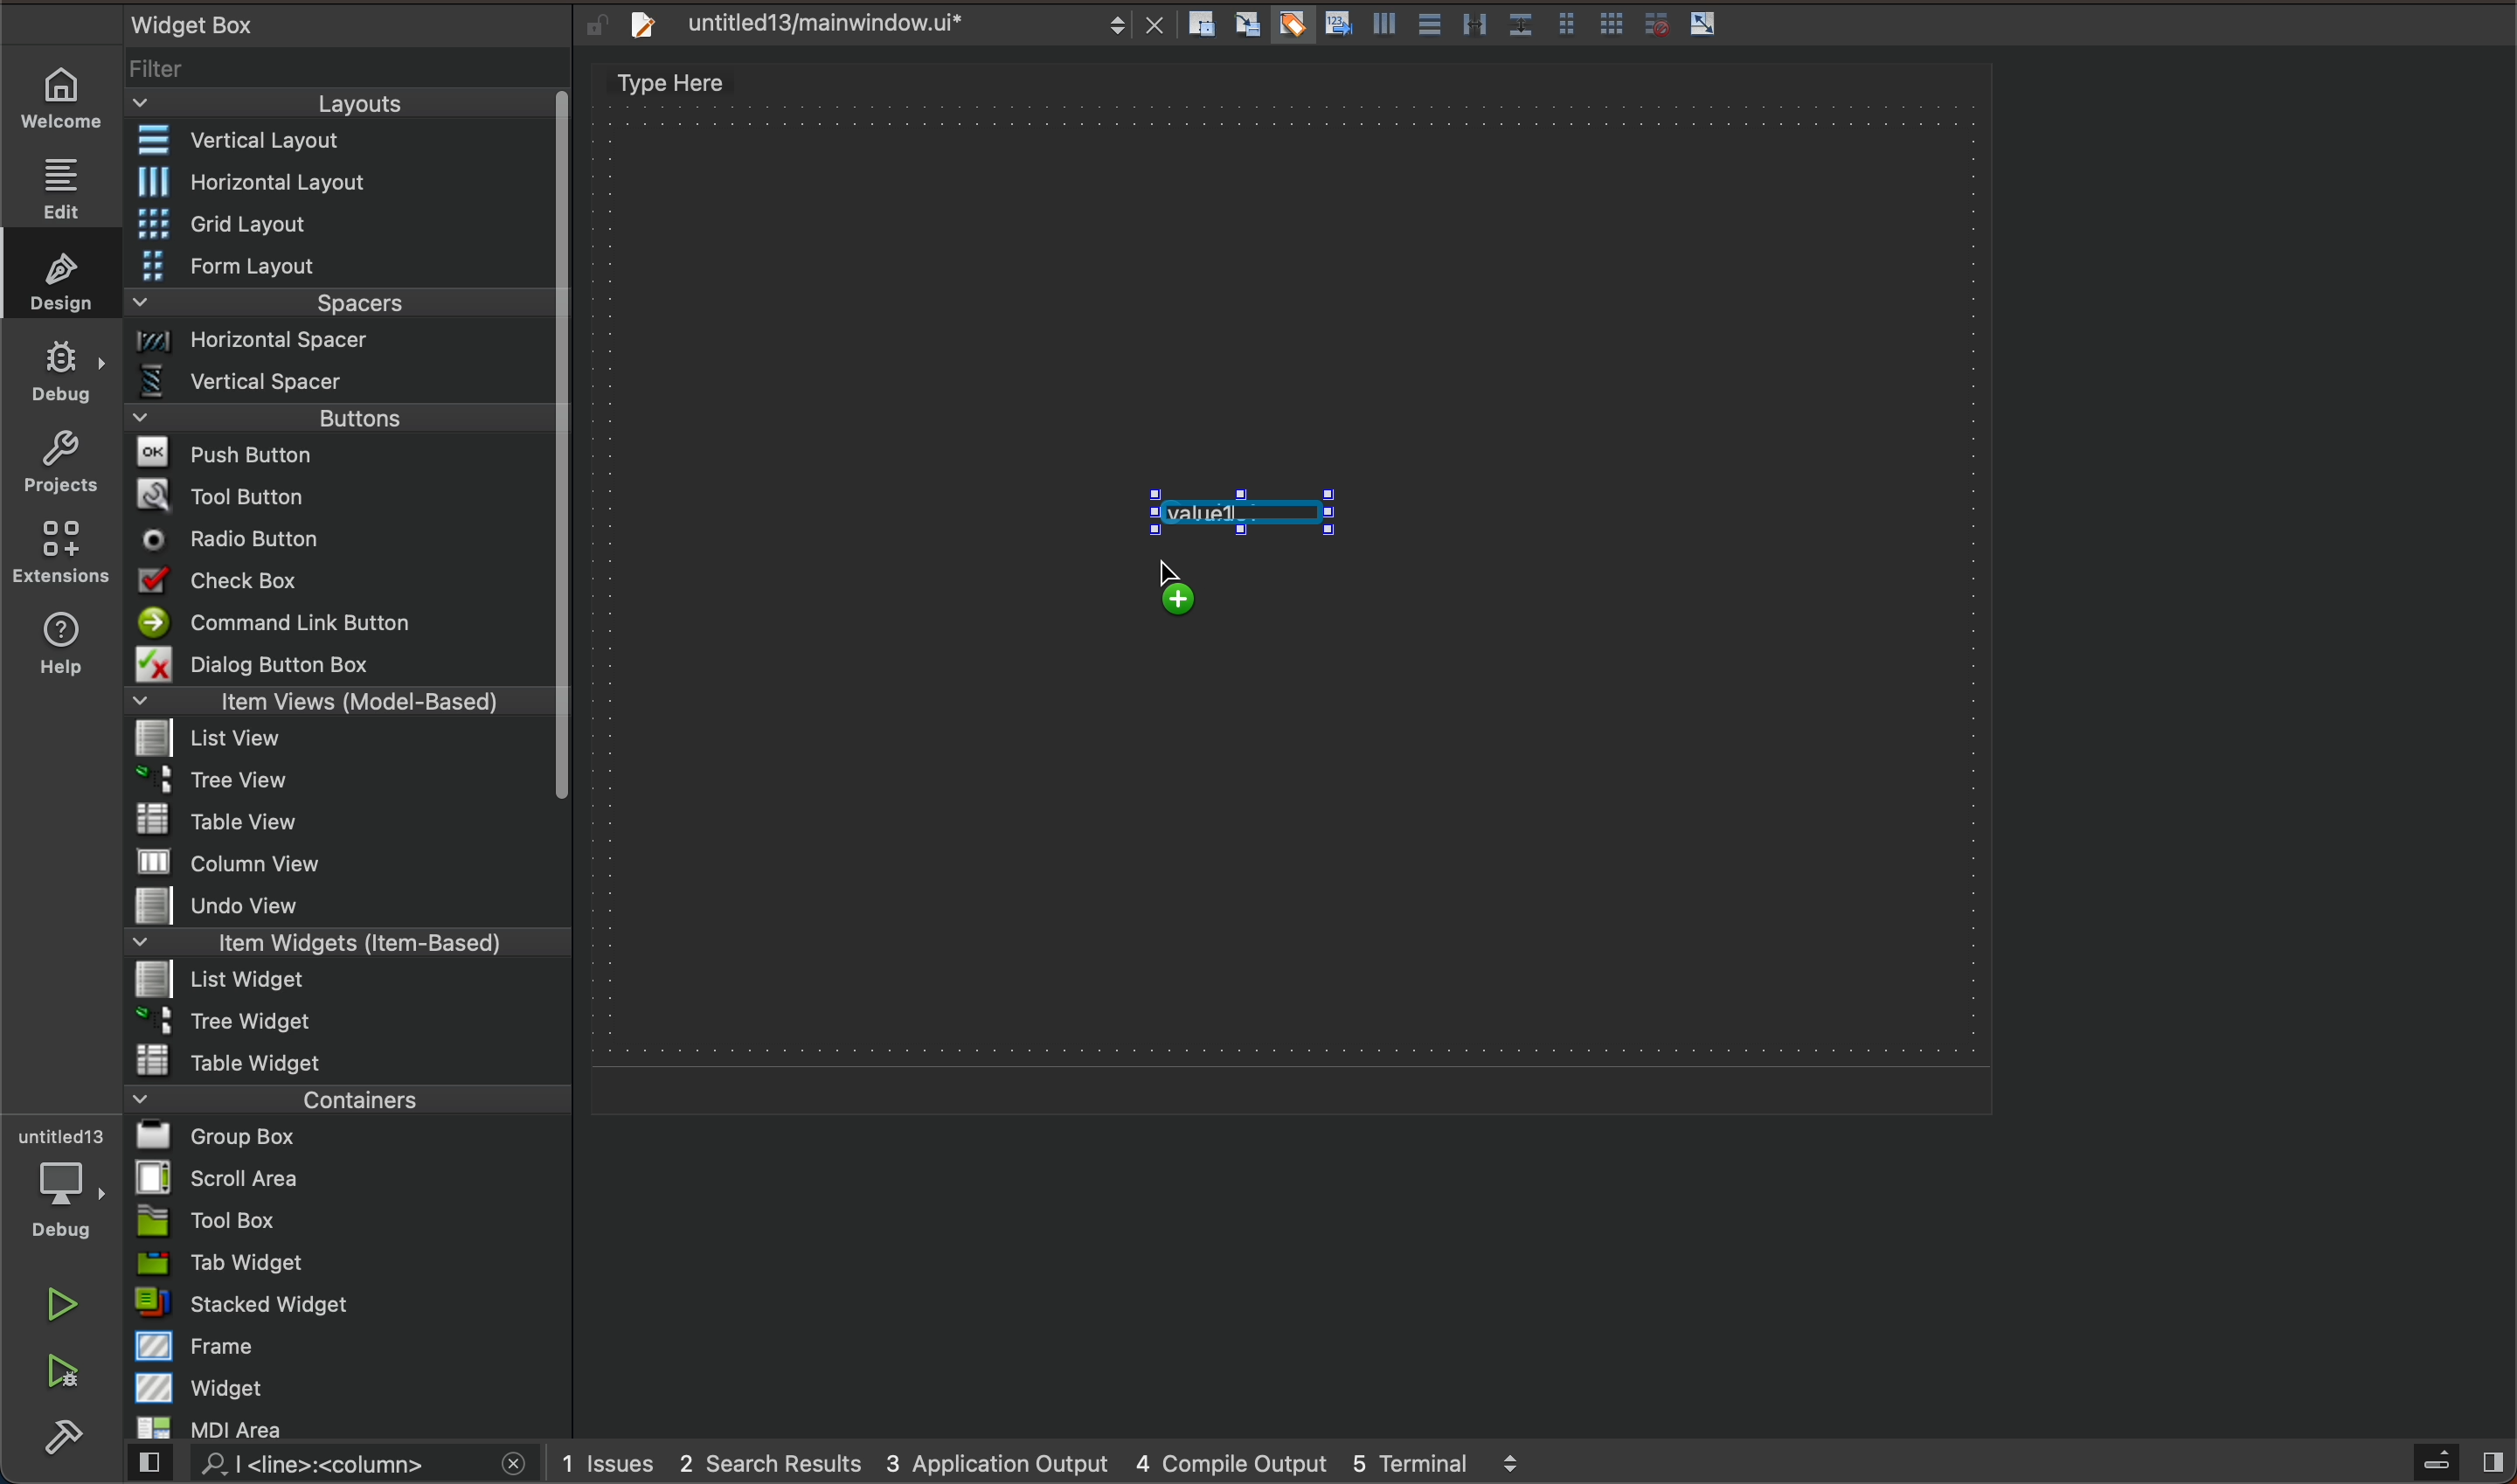 This screenshot has height=1484, width=2517. Describe the element at coordinates (351, 1262) in the screenshot. I see `tab` at that location.